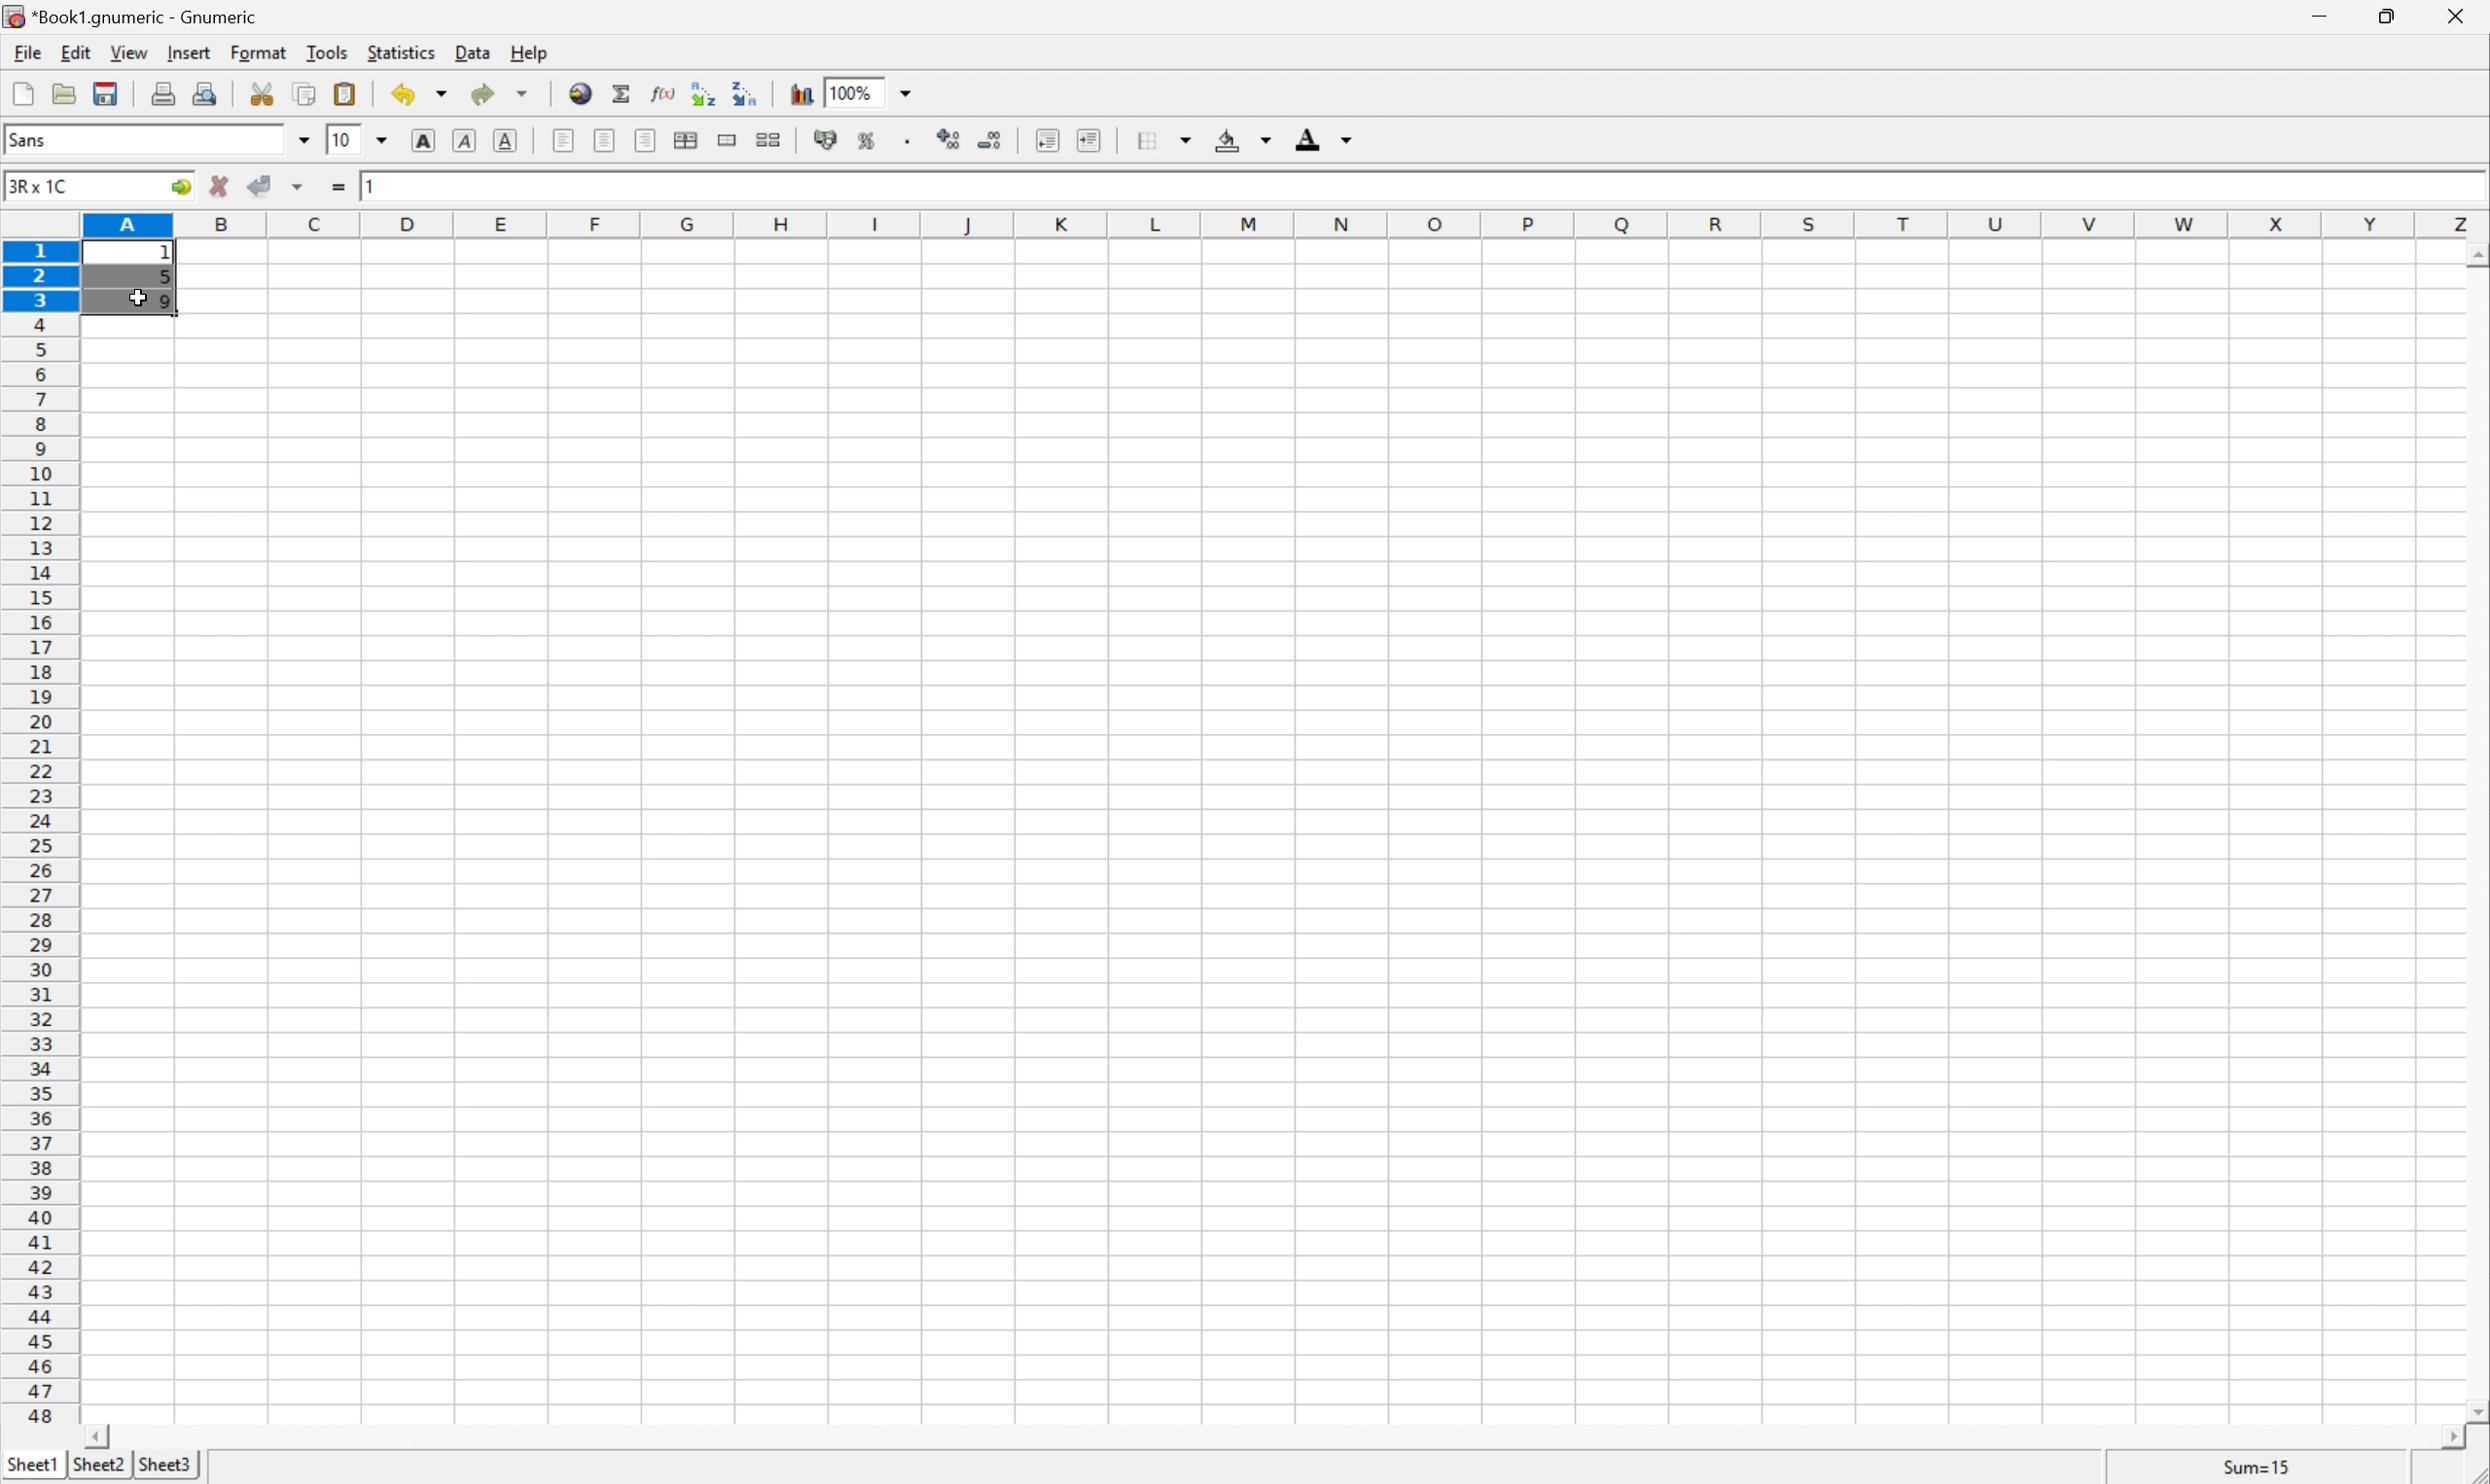  What do you see at coordinates (78, 50) in the screenshot?
I see `edit` at bounding box center [78, 50].